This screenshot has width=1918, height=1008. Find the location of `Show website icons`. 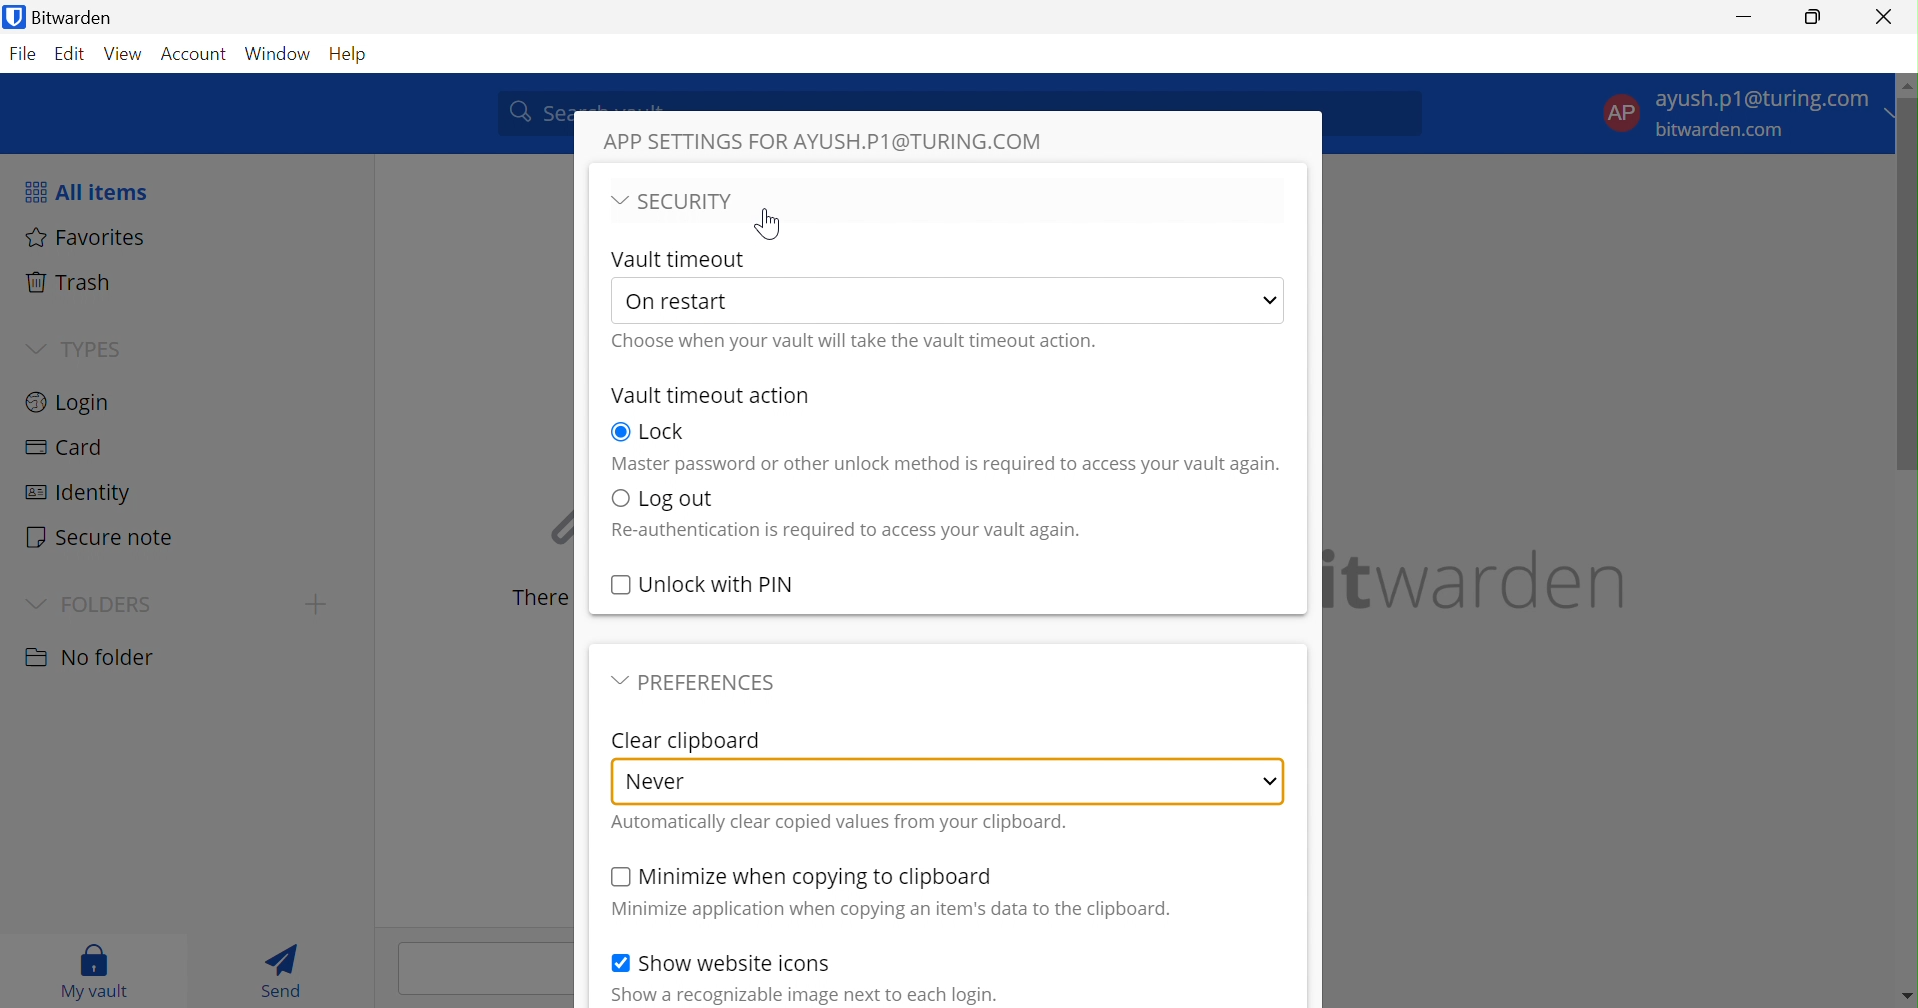

Show website icons is located at coordinates (737, 964).